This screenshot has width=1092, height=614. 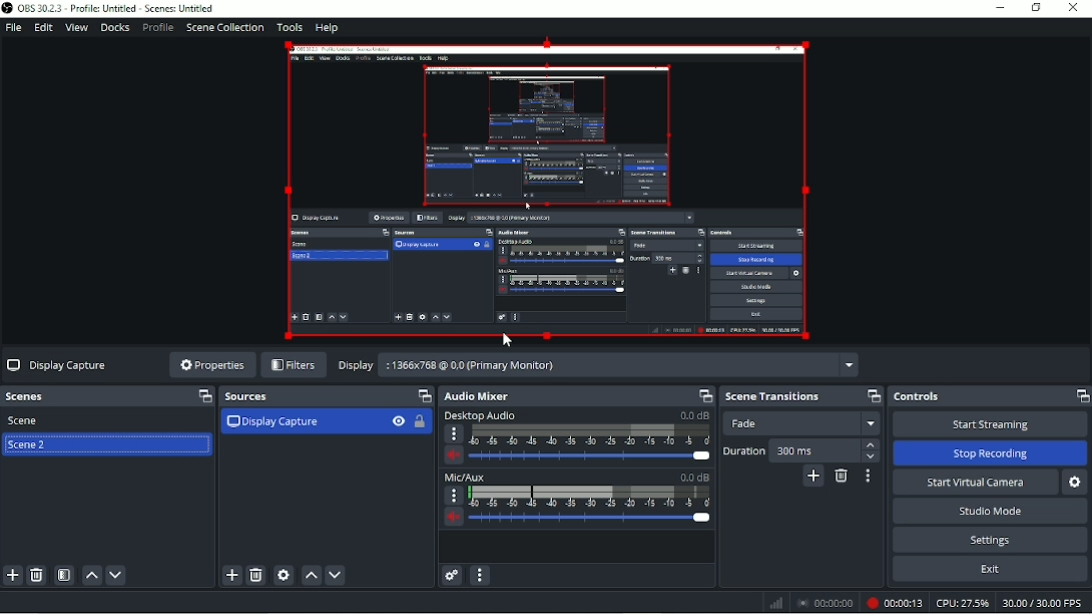 I want to click on Configure virtual camera, so click(x=1076, y=483).